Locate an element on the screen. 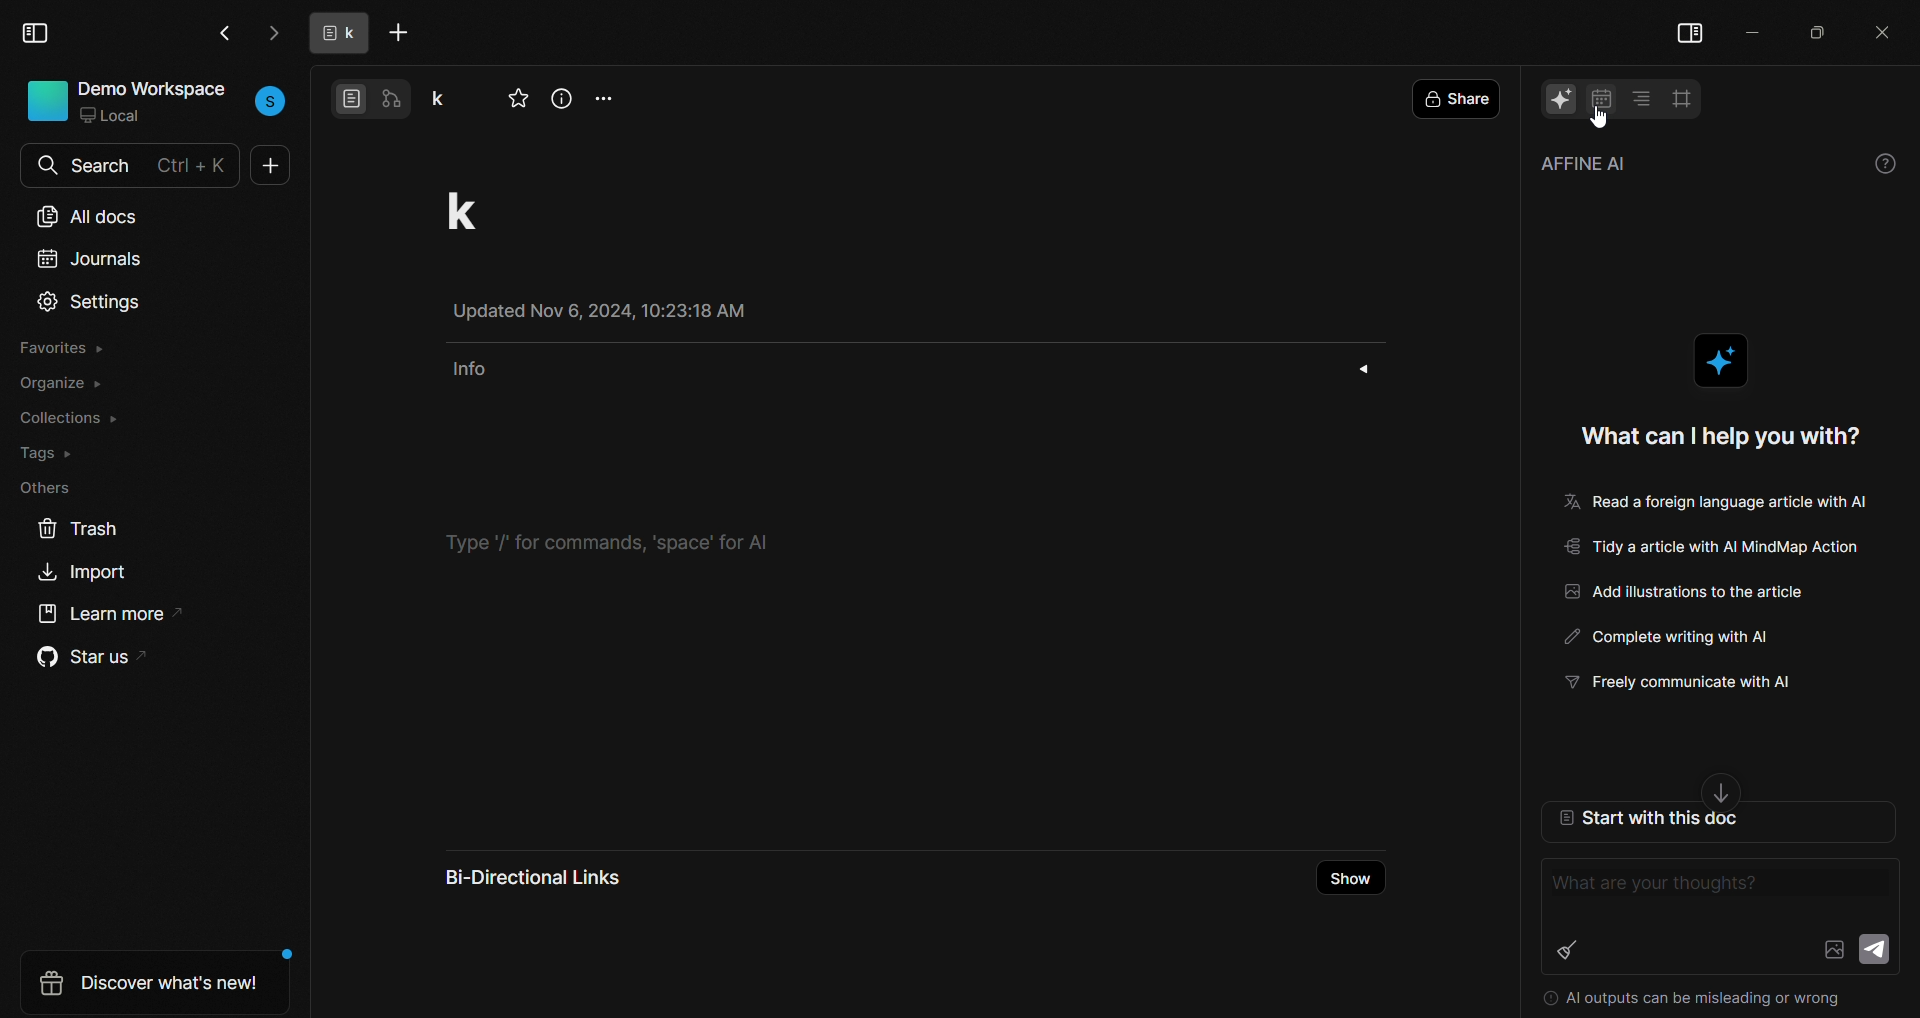  table of contents is located at coordinates (1645, 100).